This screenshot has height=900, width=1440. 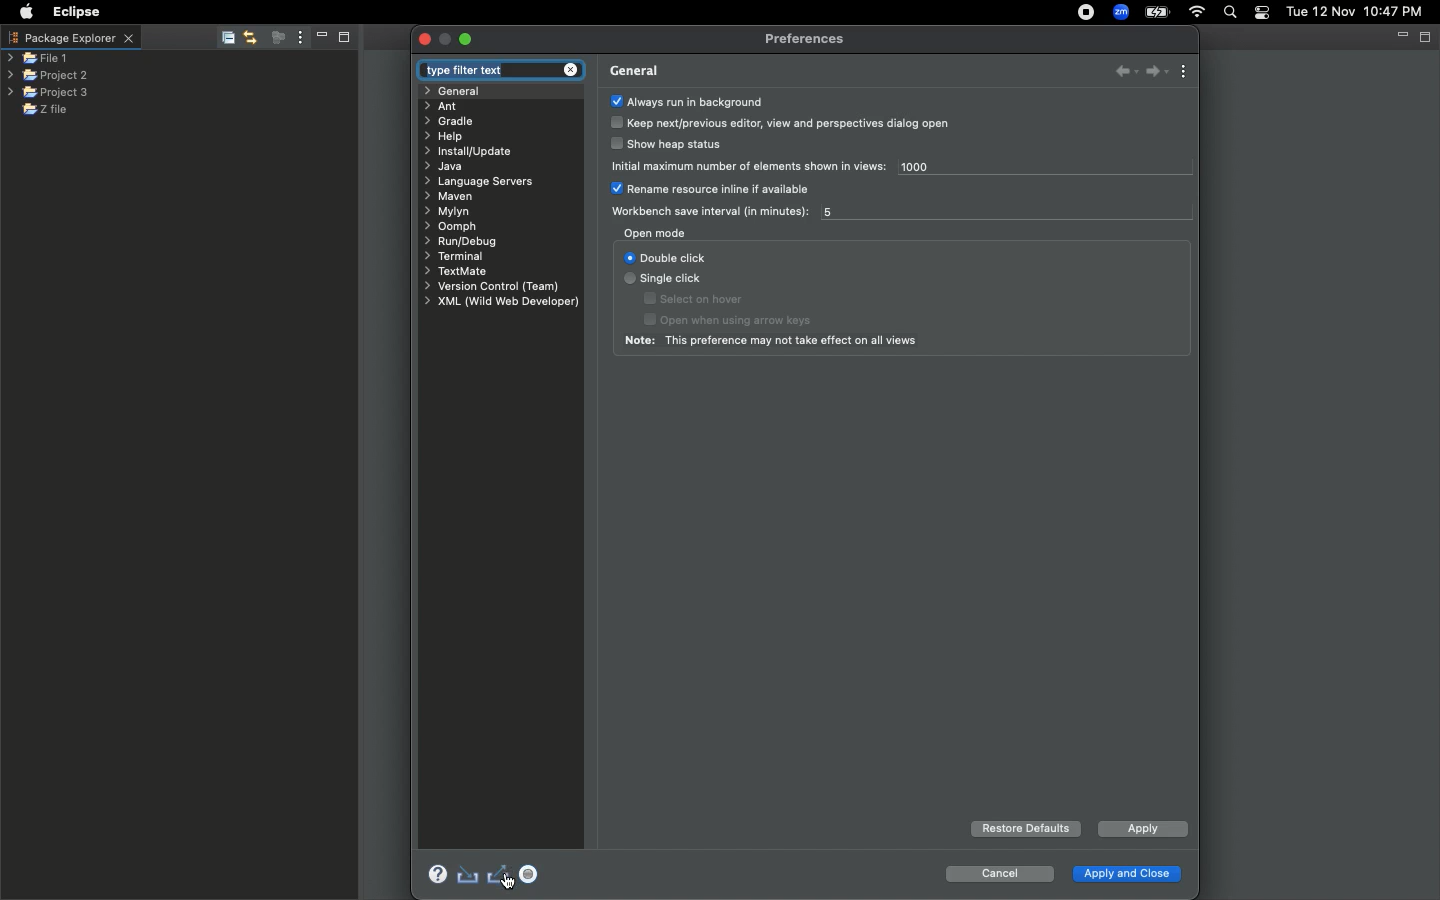 I want to click on Collapse all, so click(x=226, y=37).